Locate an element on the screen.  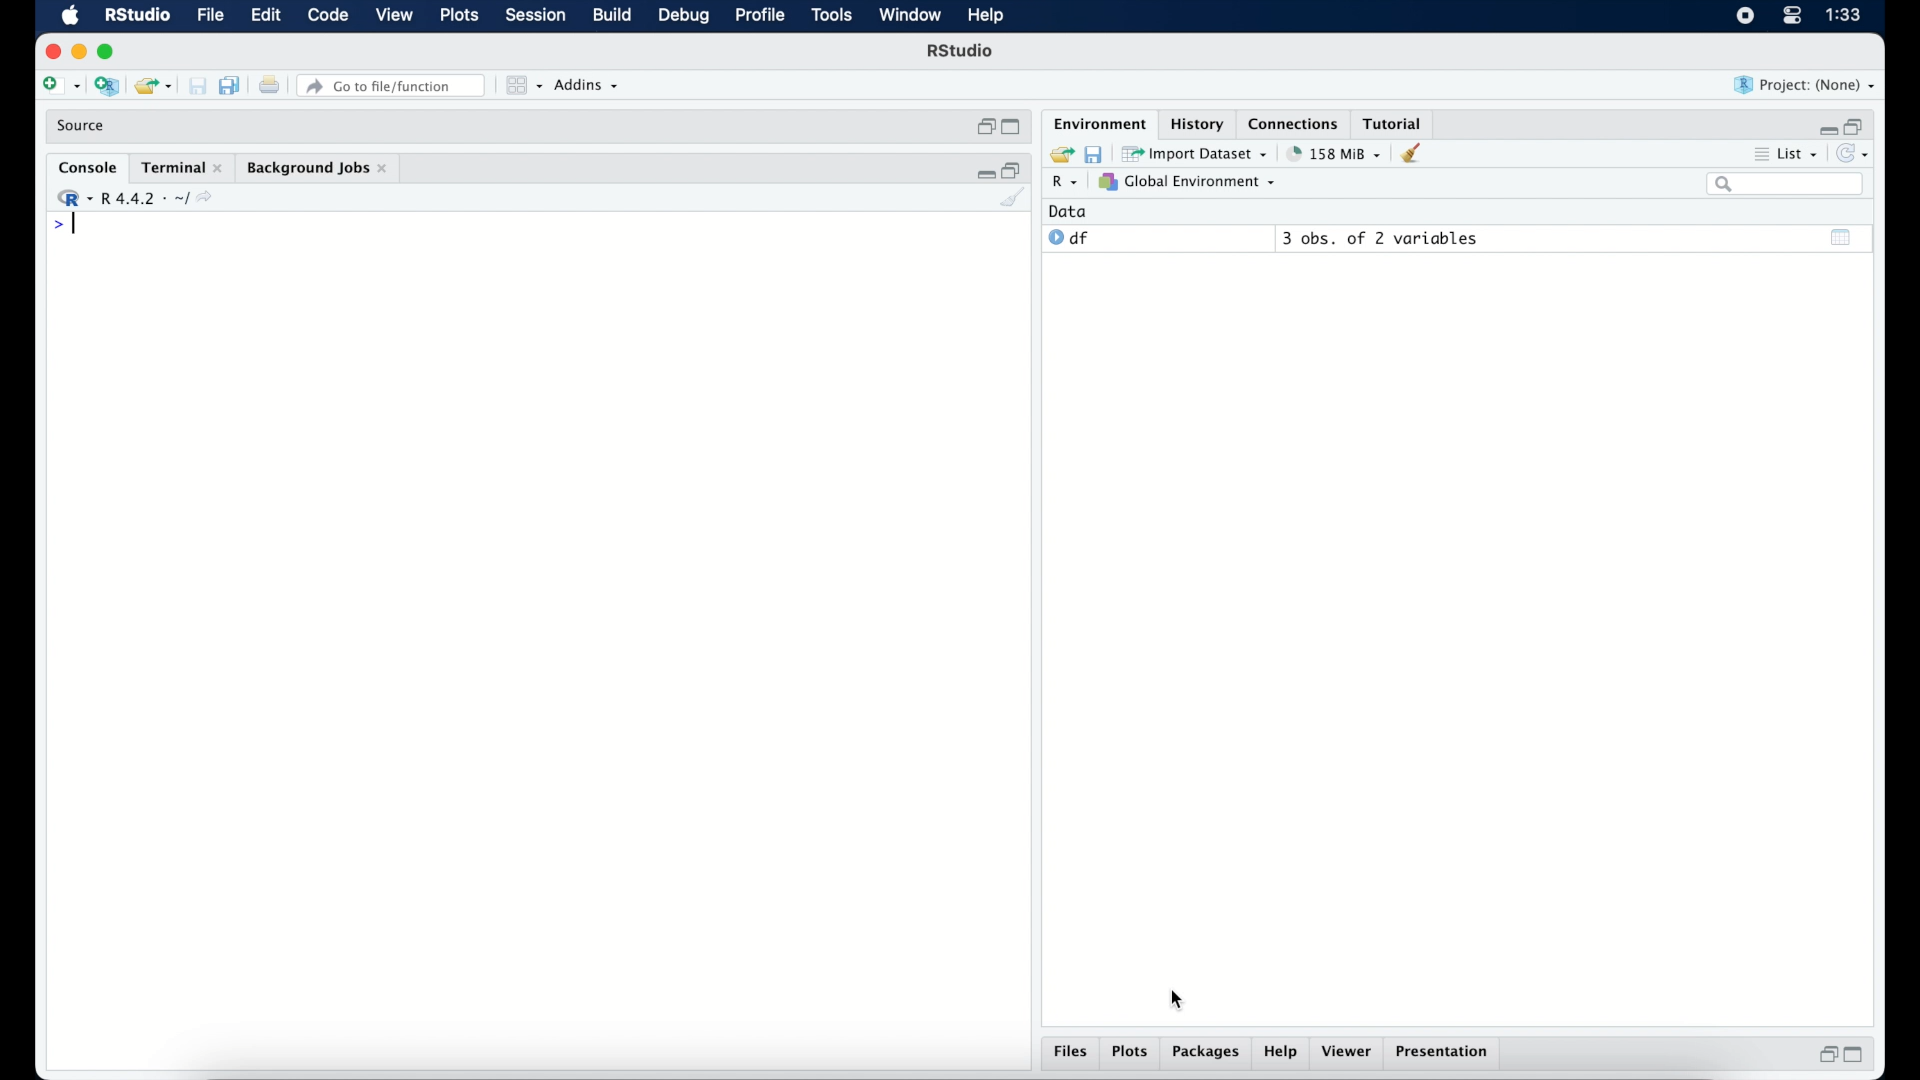
maximize is located at coordinates (1856, 1056).